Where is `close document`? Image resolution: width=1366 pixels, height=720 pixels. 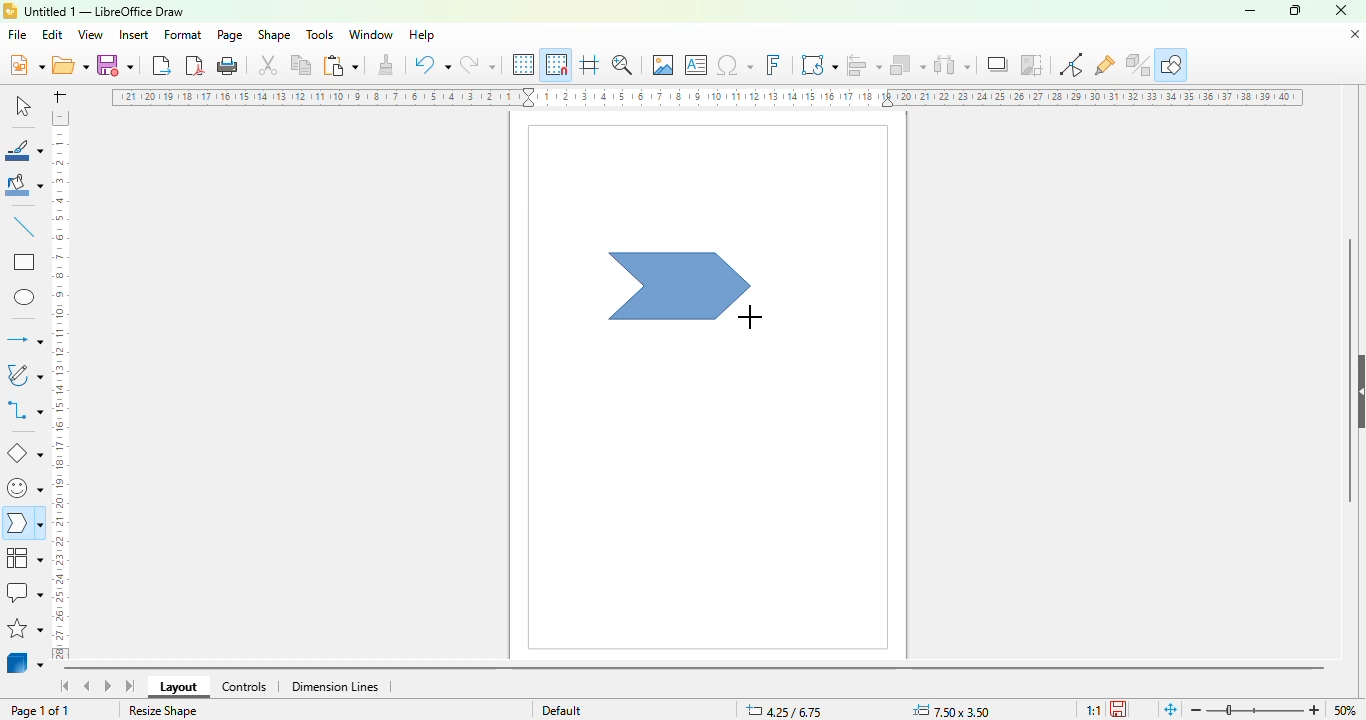 close document is located at coordinates (1355, 35).